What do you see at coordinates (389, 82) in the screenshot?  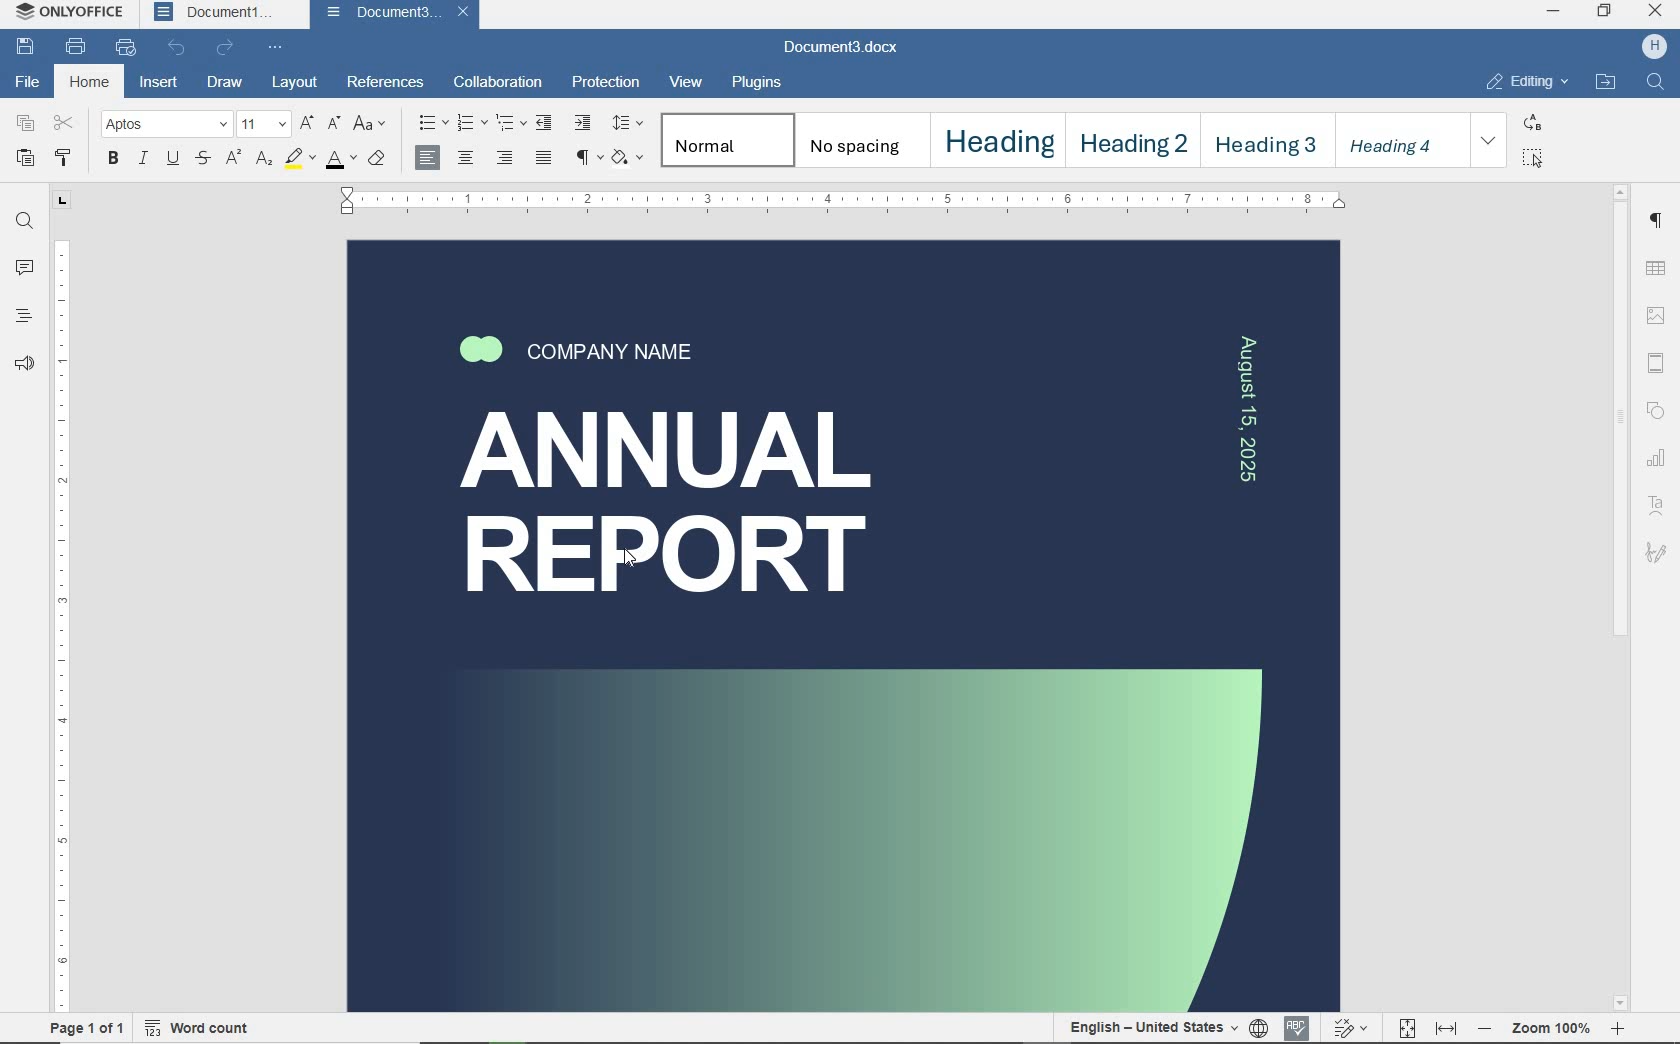 I see `references` at bounding box center [389, 82].